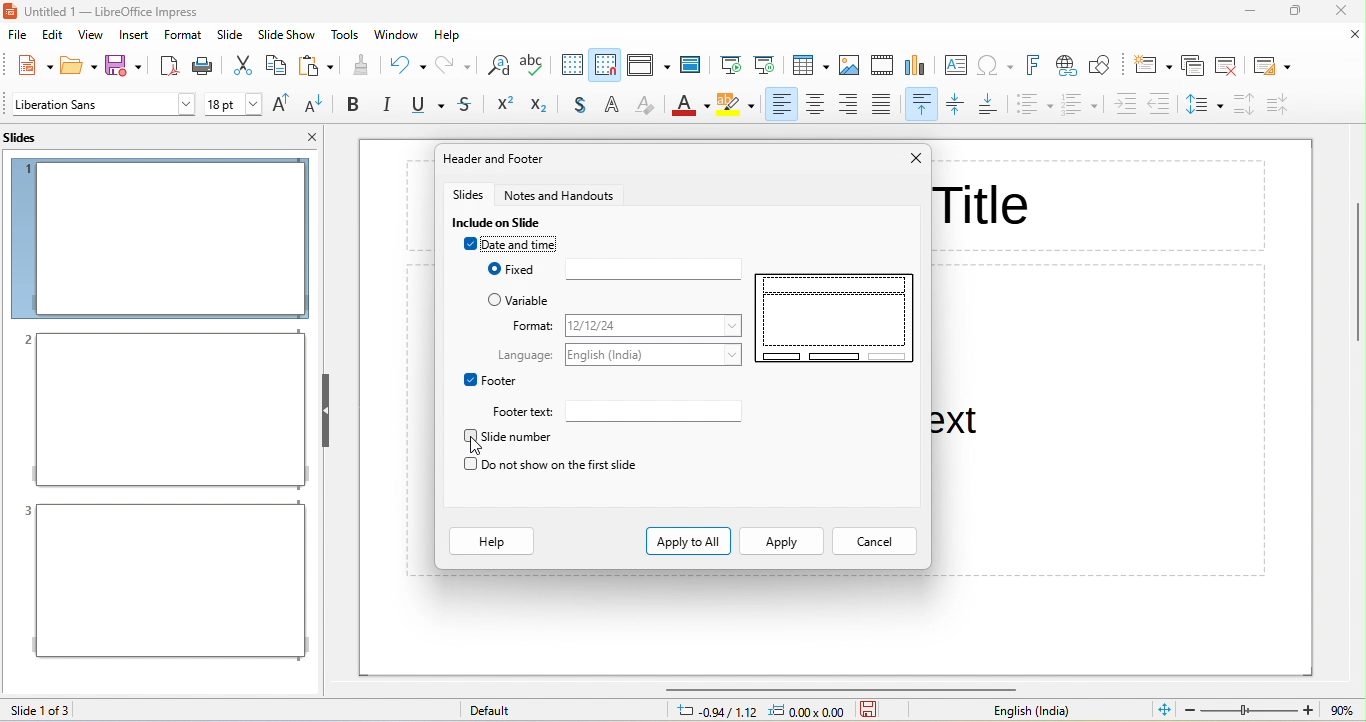 This screenshot has width=1366, height=722. What do you see at coordinates (870, 712) in the screenshot?
I see `click to save the document` at bounding box center [870, 712].